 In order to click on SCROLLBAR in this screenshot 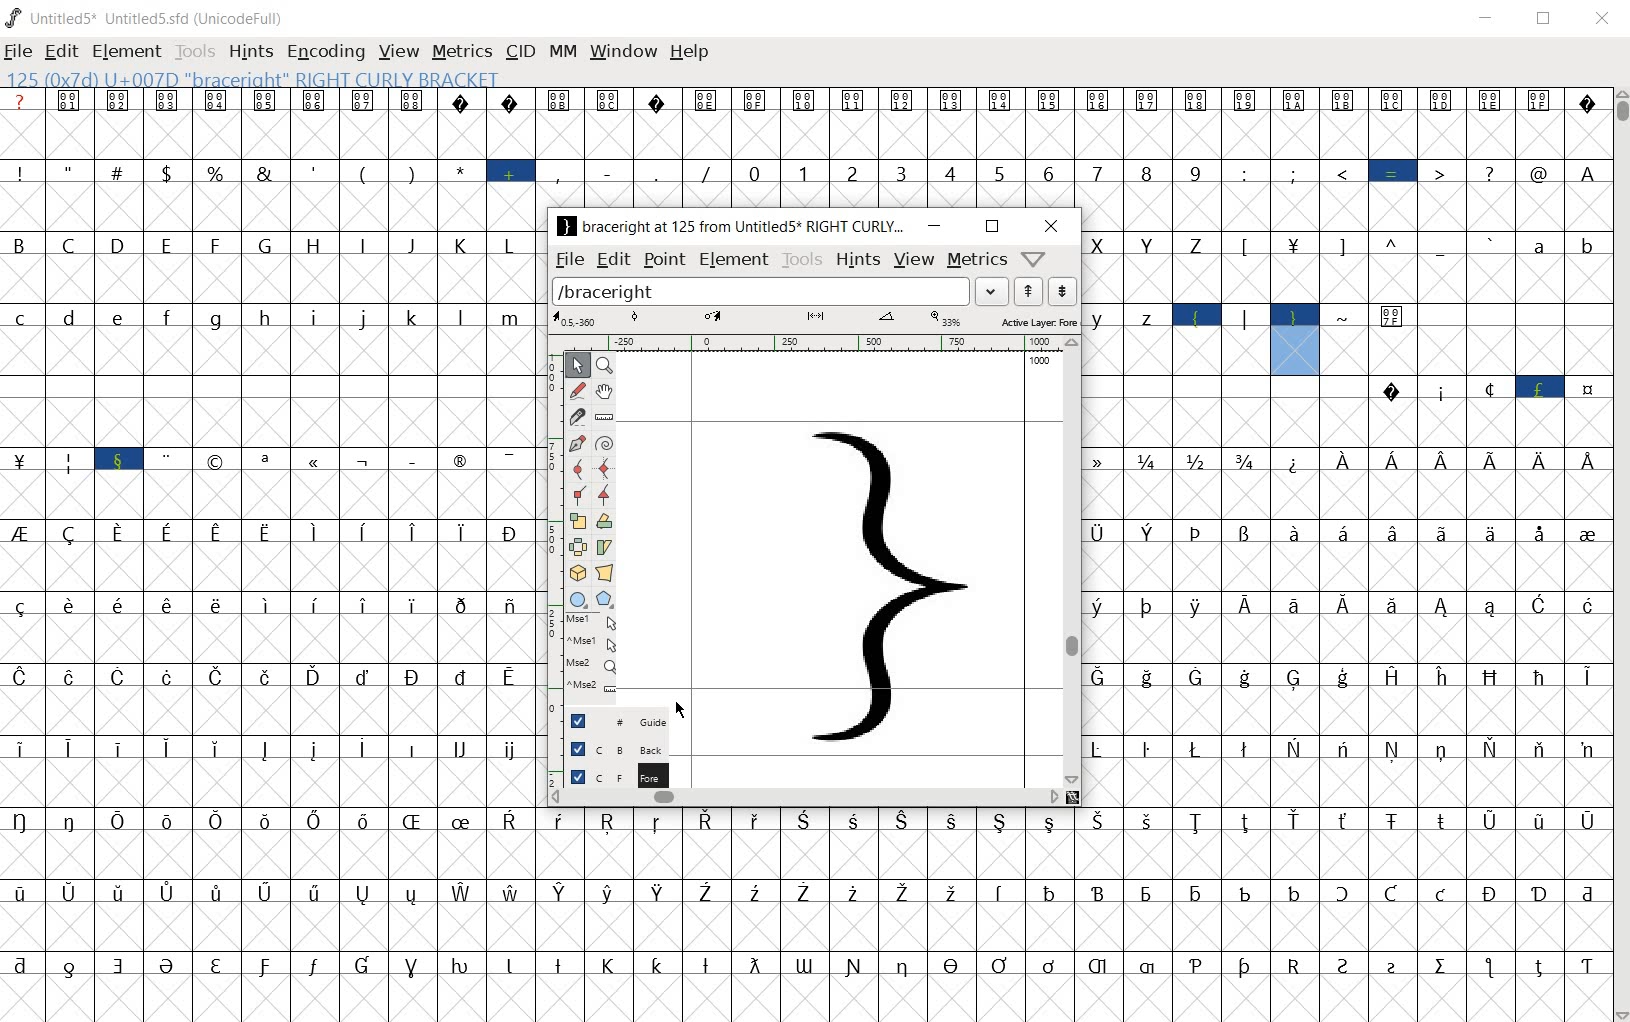, I will do `click(1620, 555)`.